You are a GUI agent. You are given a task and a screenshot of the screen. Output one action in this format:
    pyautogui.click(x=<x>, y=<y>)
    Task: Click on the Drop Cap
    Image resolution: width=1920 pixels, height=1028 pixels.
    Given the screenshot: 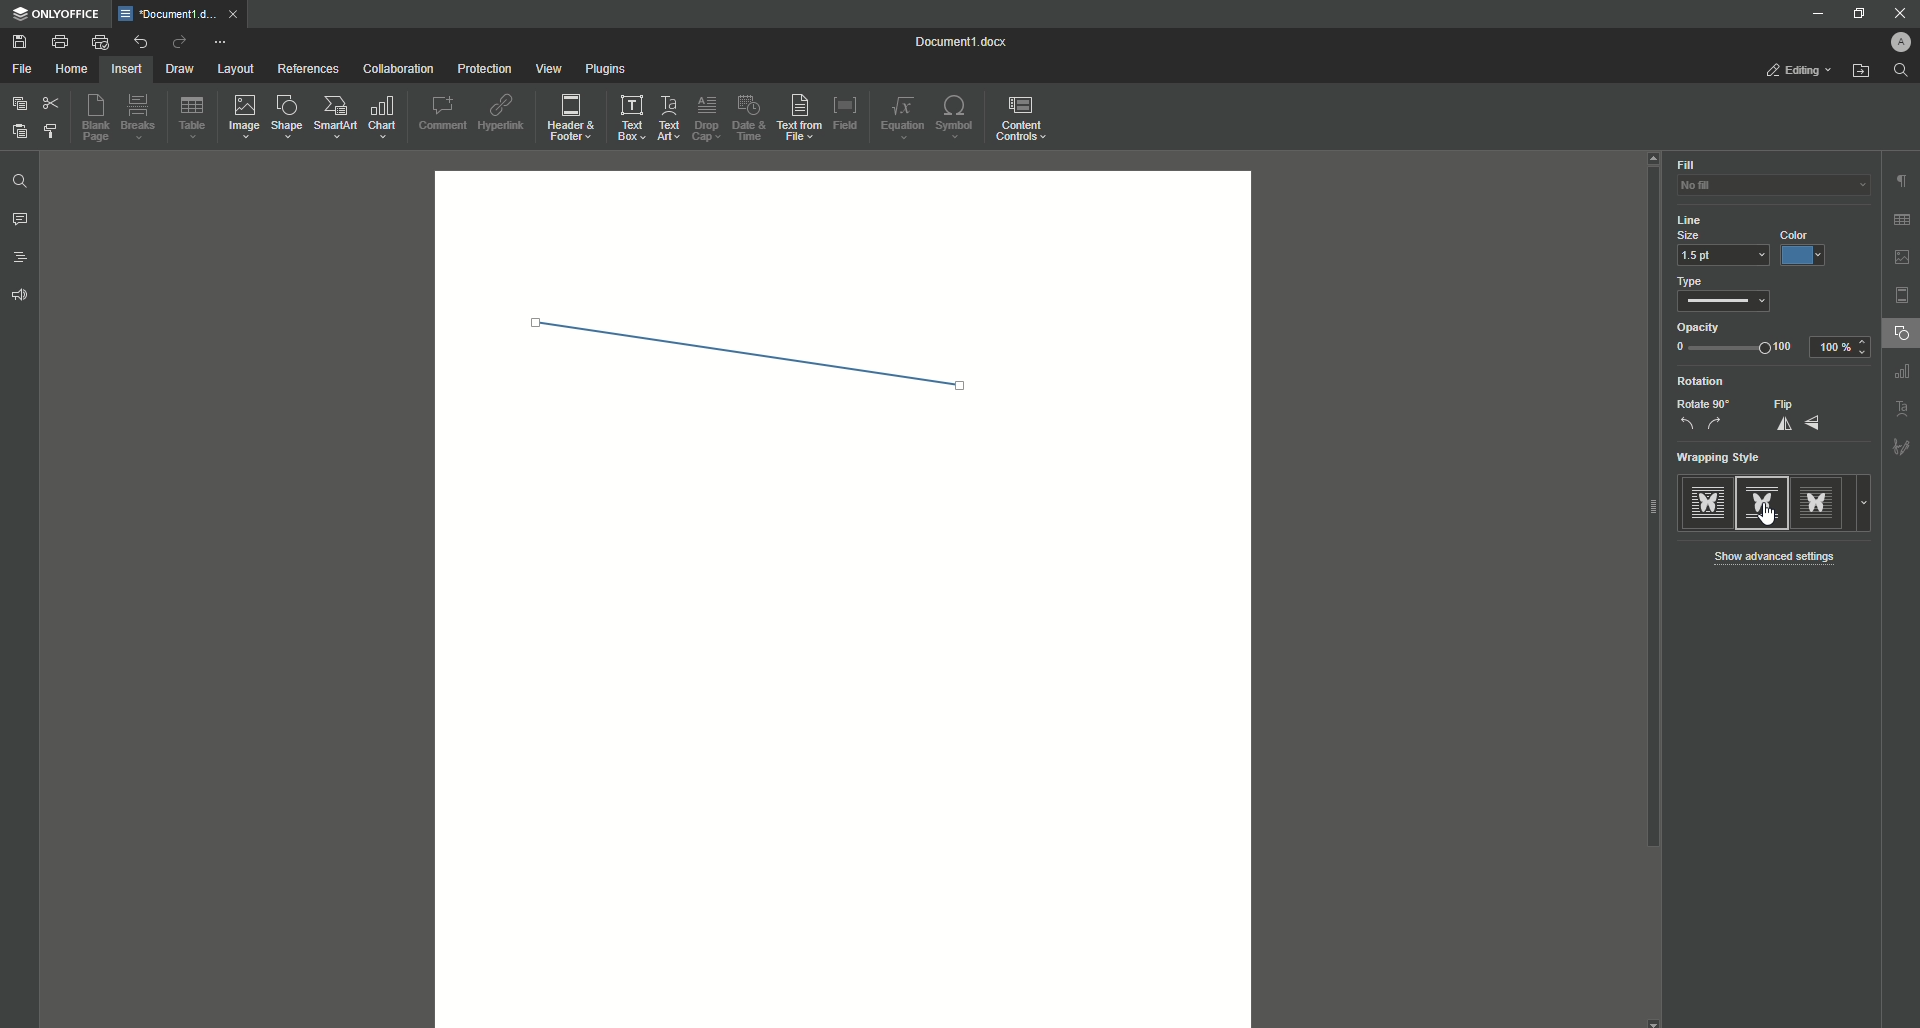 What is the action you would take?
    pyautogui.click(x=706, y=117)
    